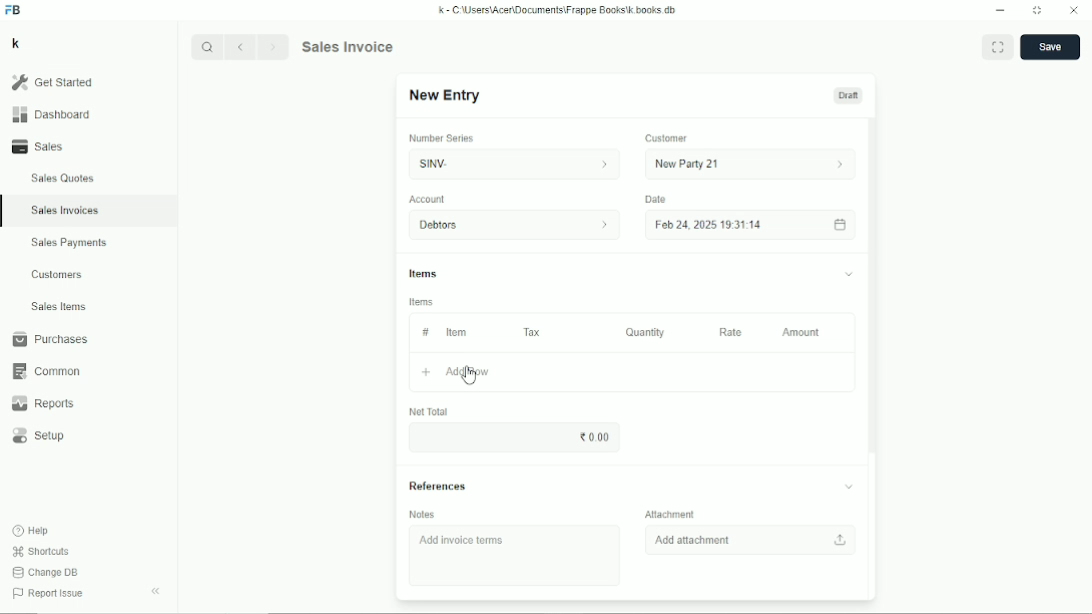  I want to click on Toggle between form and full width, so click(1038, 11).